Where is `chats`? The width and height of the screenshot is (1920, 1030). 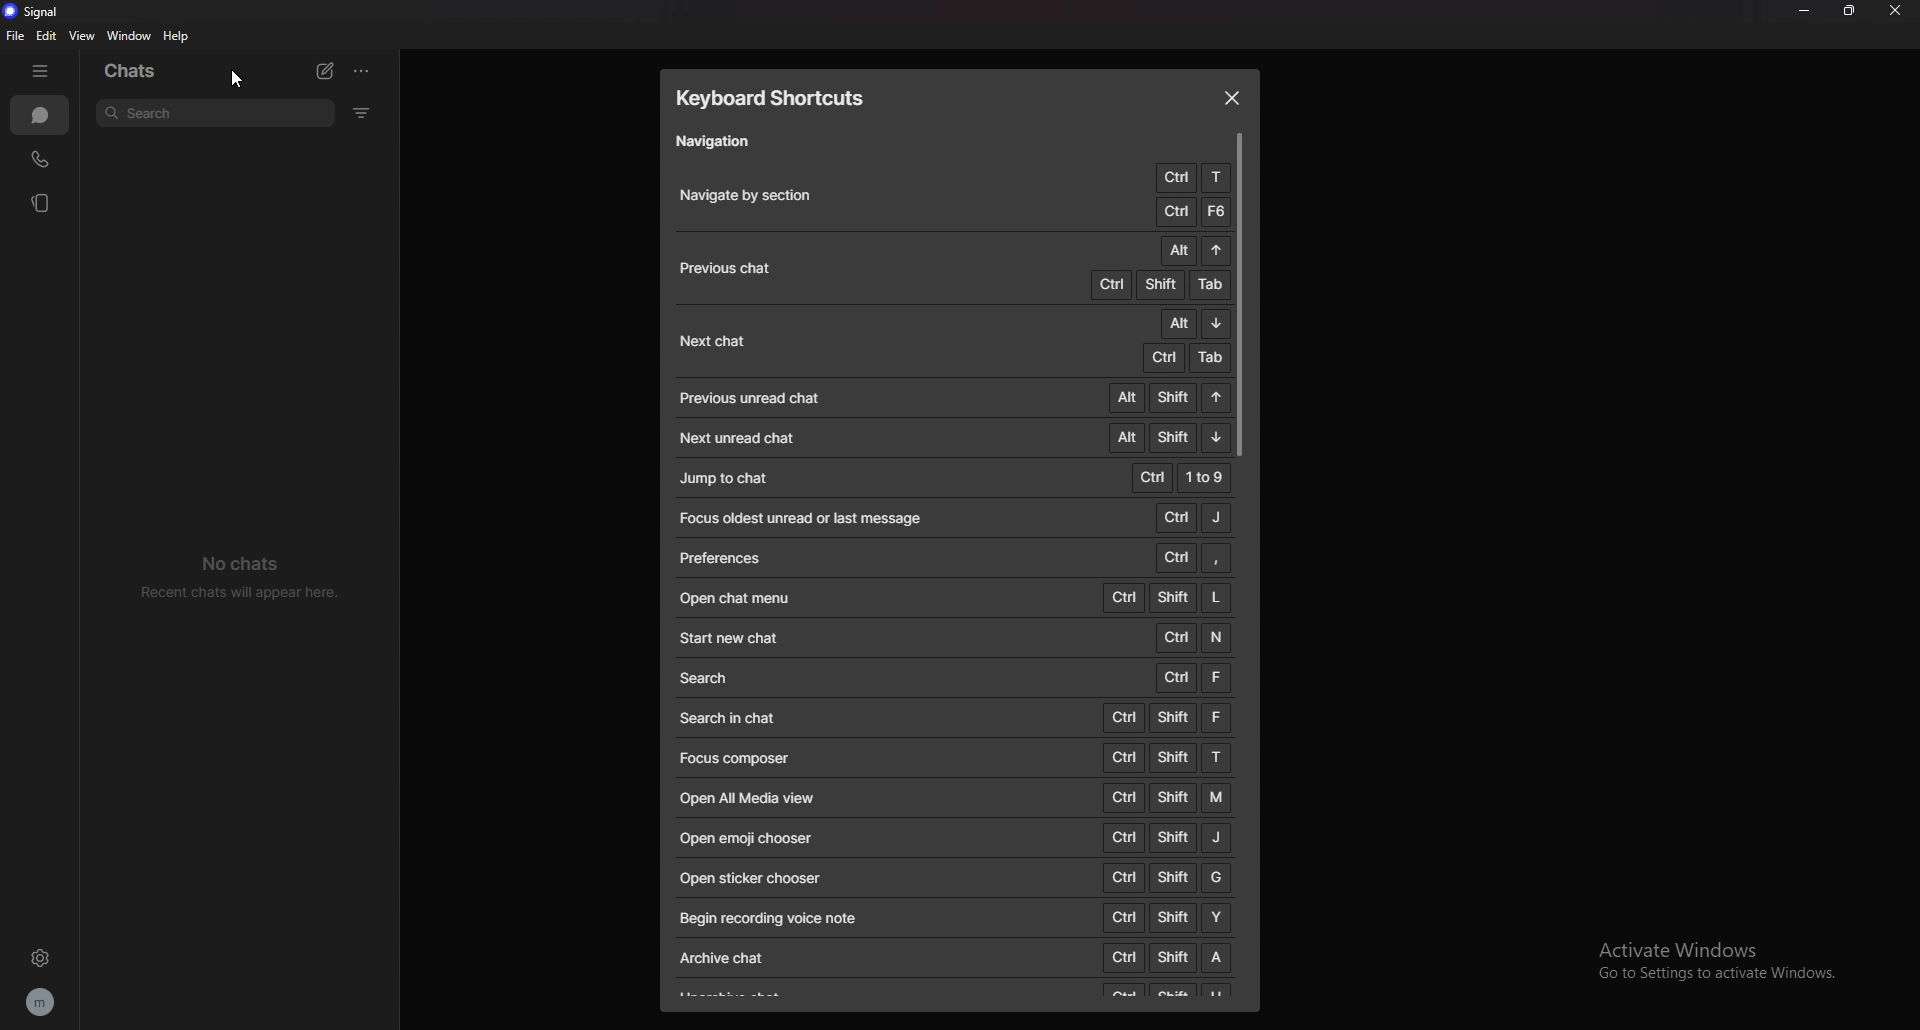 chats is located at coordinates (130, 72).